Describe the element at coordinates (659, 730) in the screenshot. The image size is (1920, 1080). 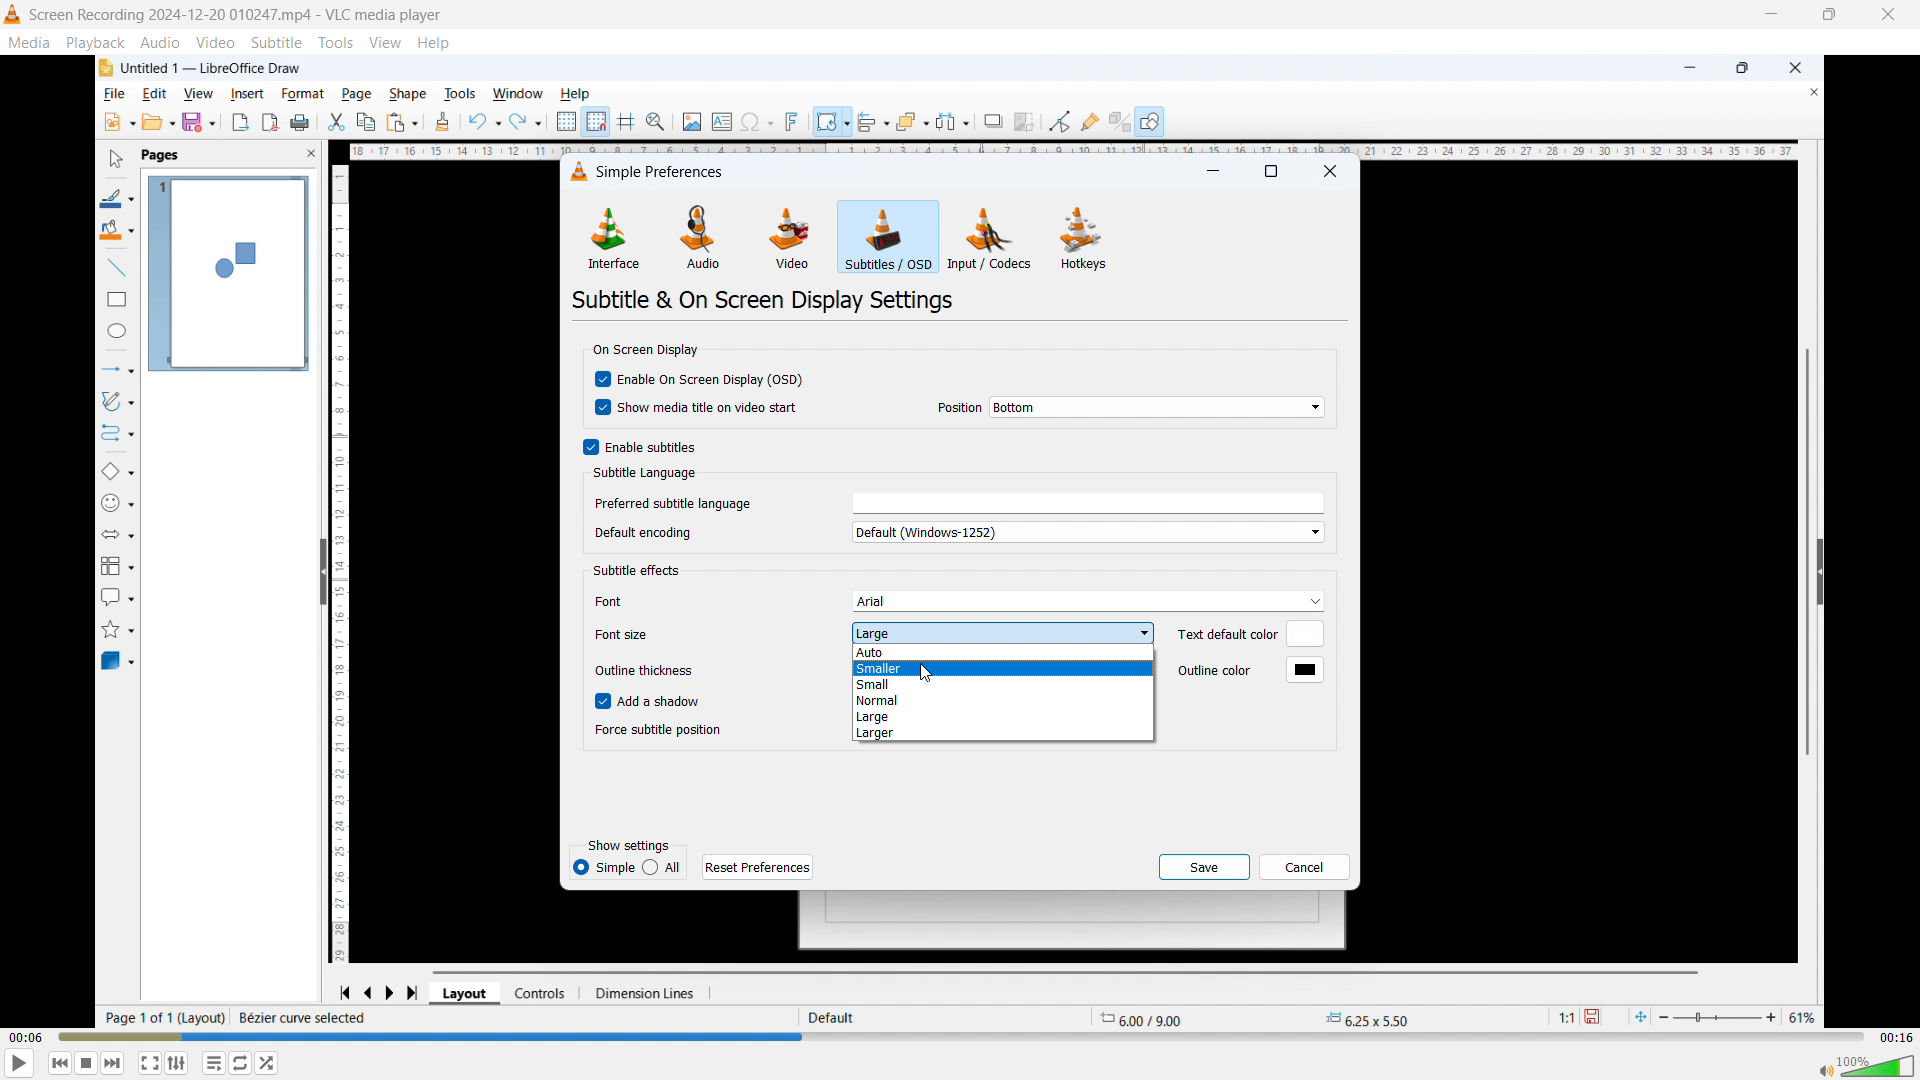
I see `Force subtitle position` at that location.